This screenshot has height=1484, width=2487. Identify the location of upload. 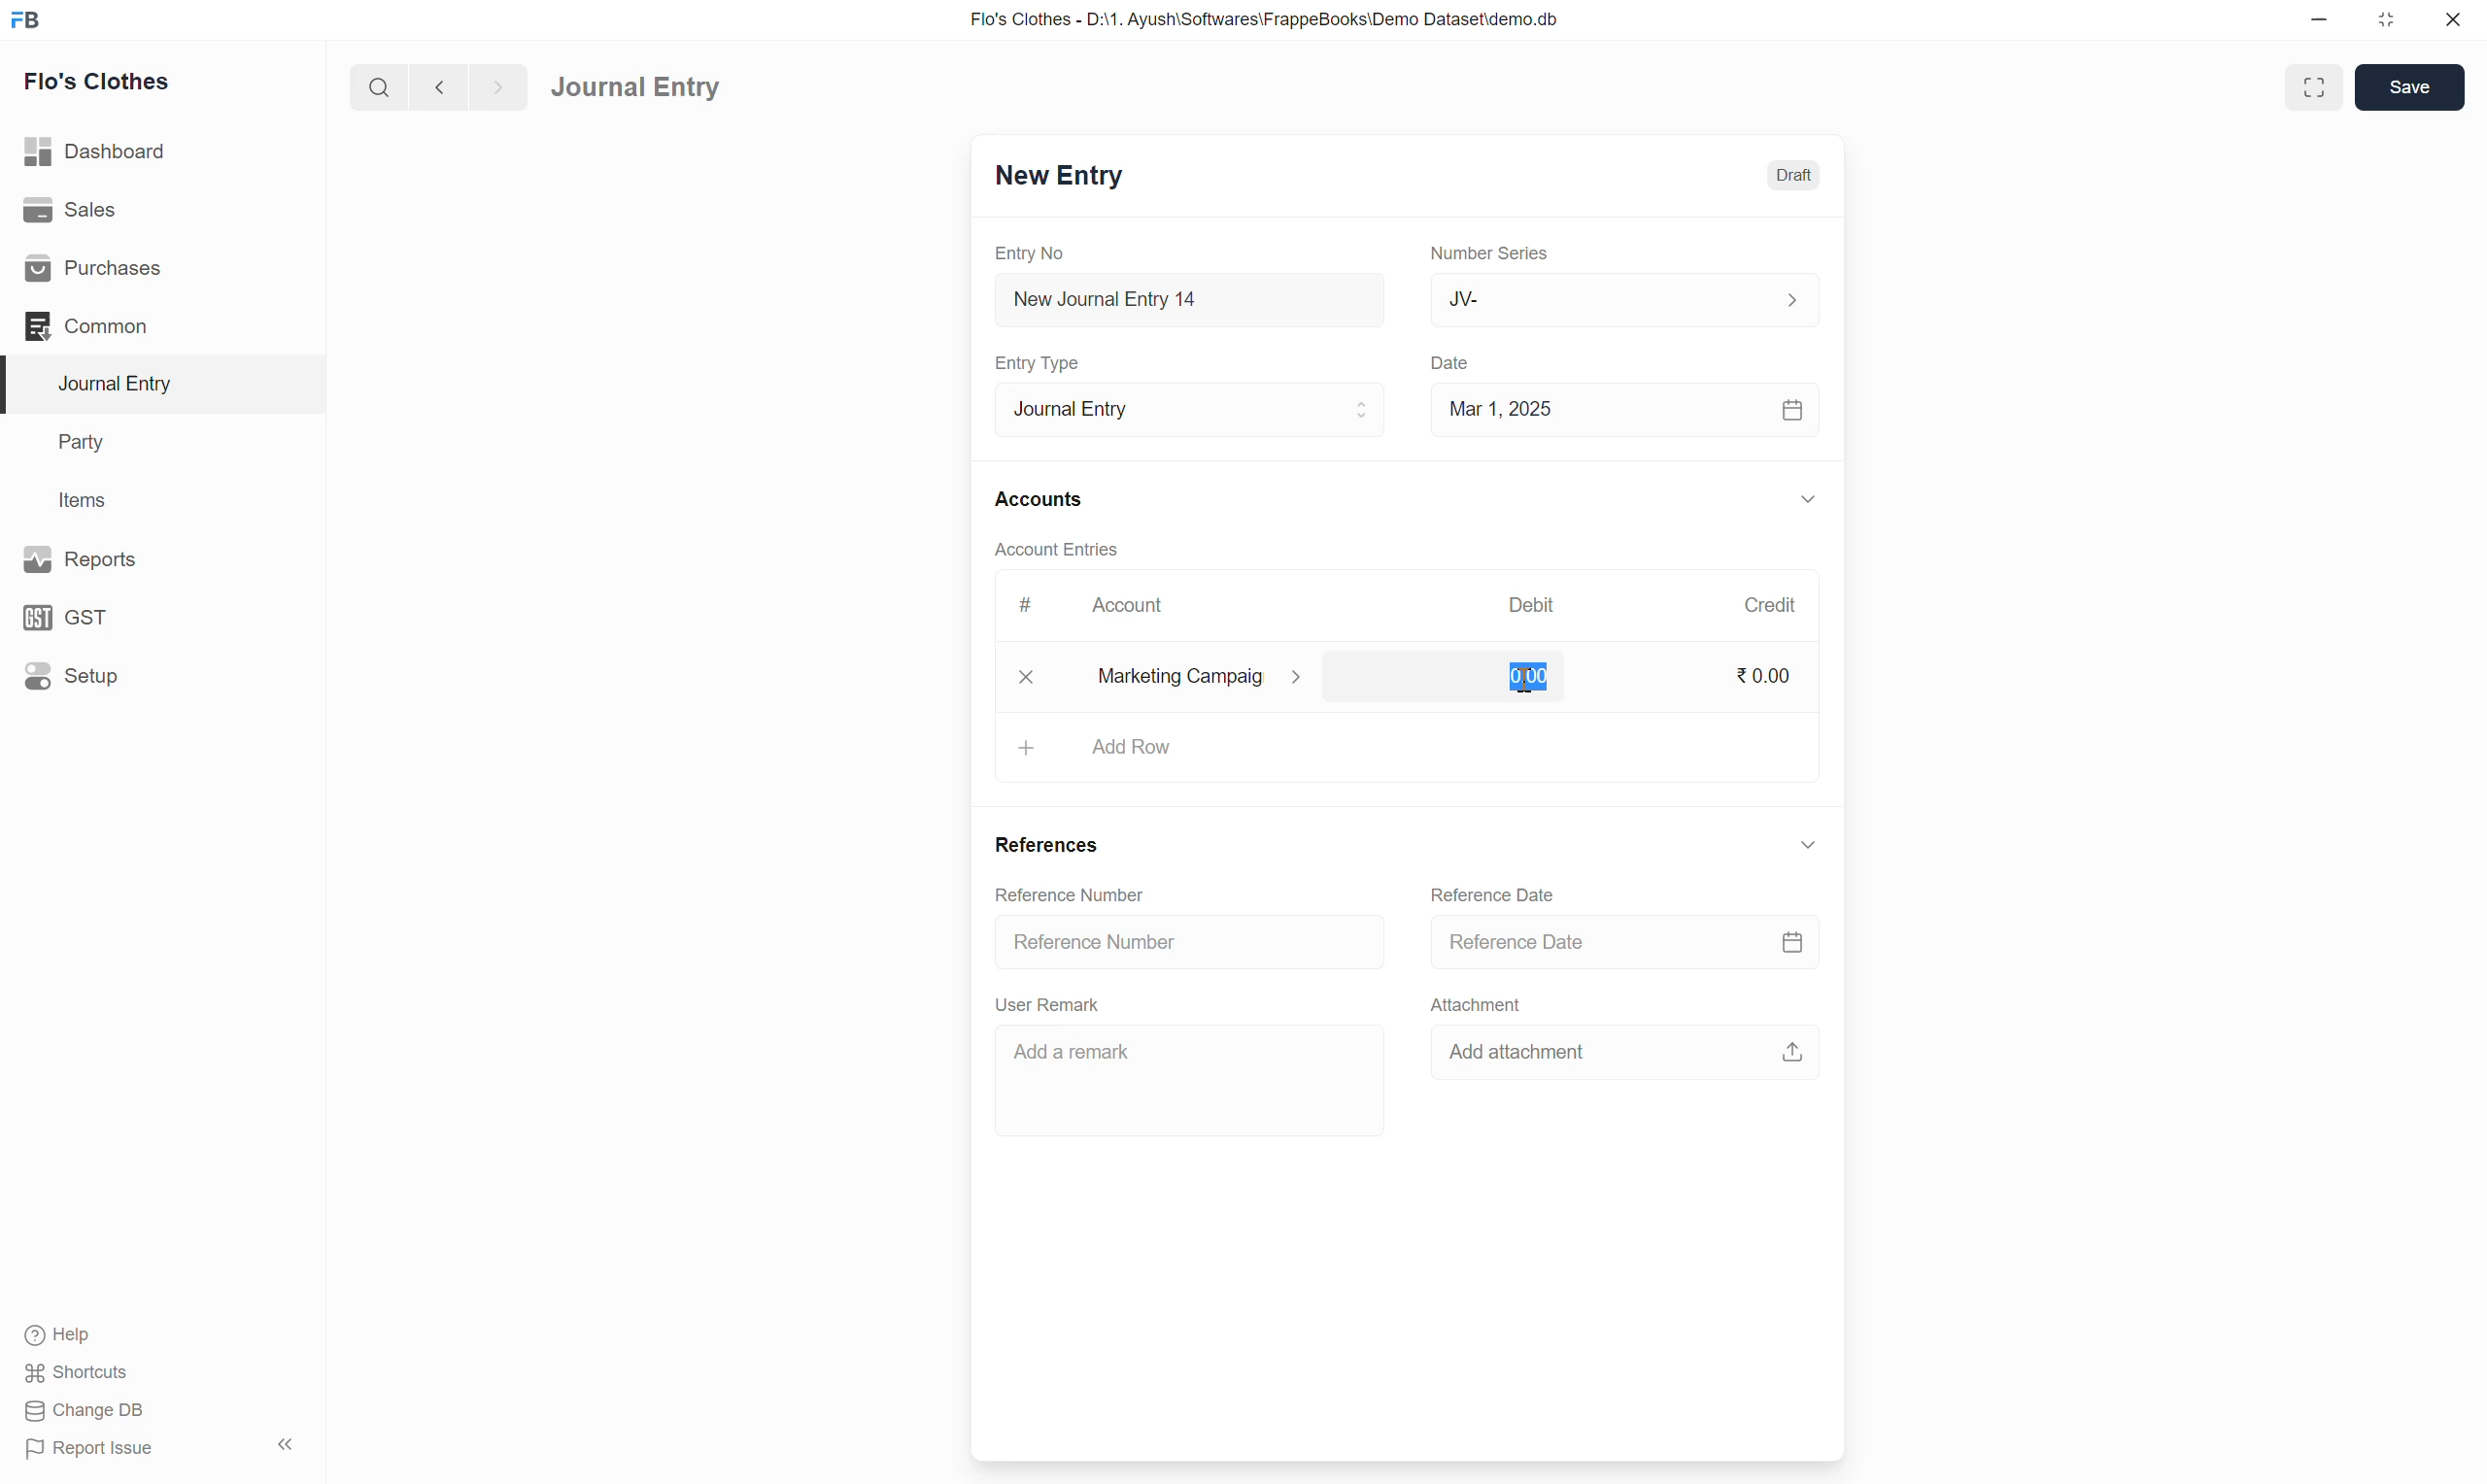
(1794, 1053).